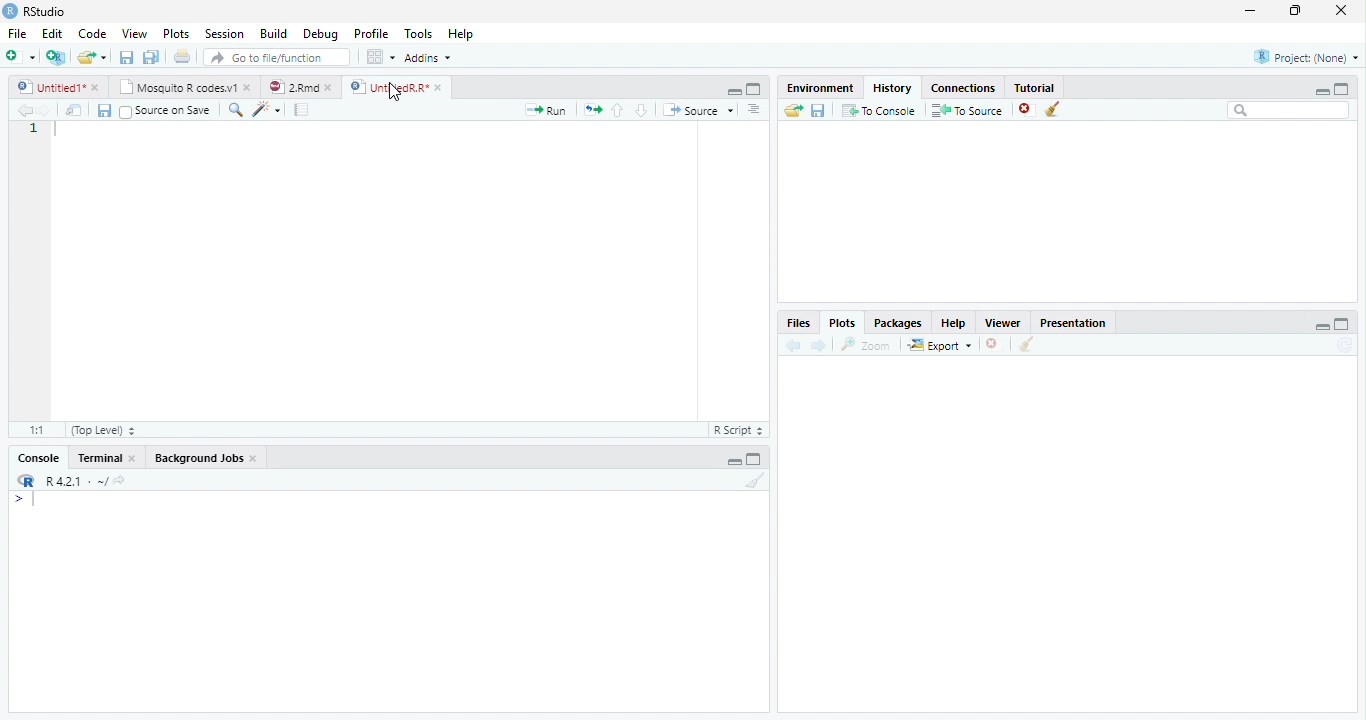  What do you see at coordinates (24, 502) in the screenshot?
I see `New line` at bounding box center [24, 502].